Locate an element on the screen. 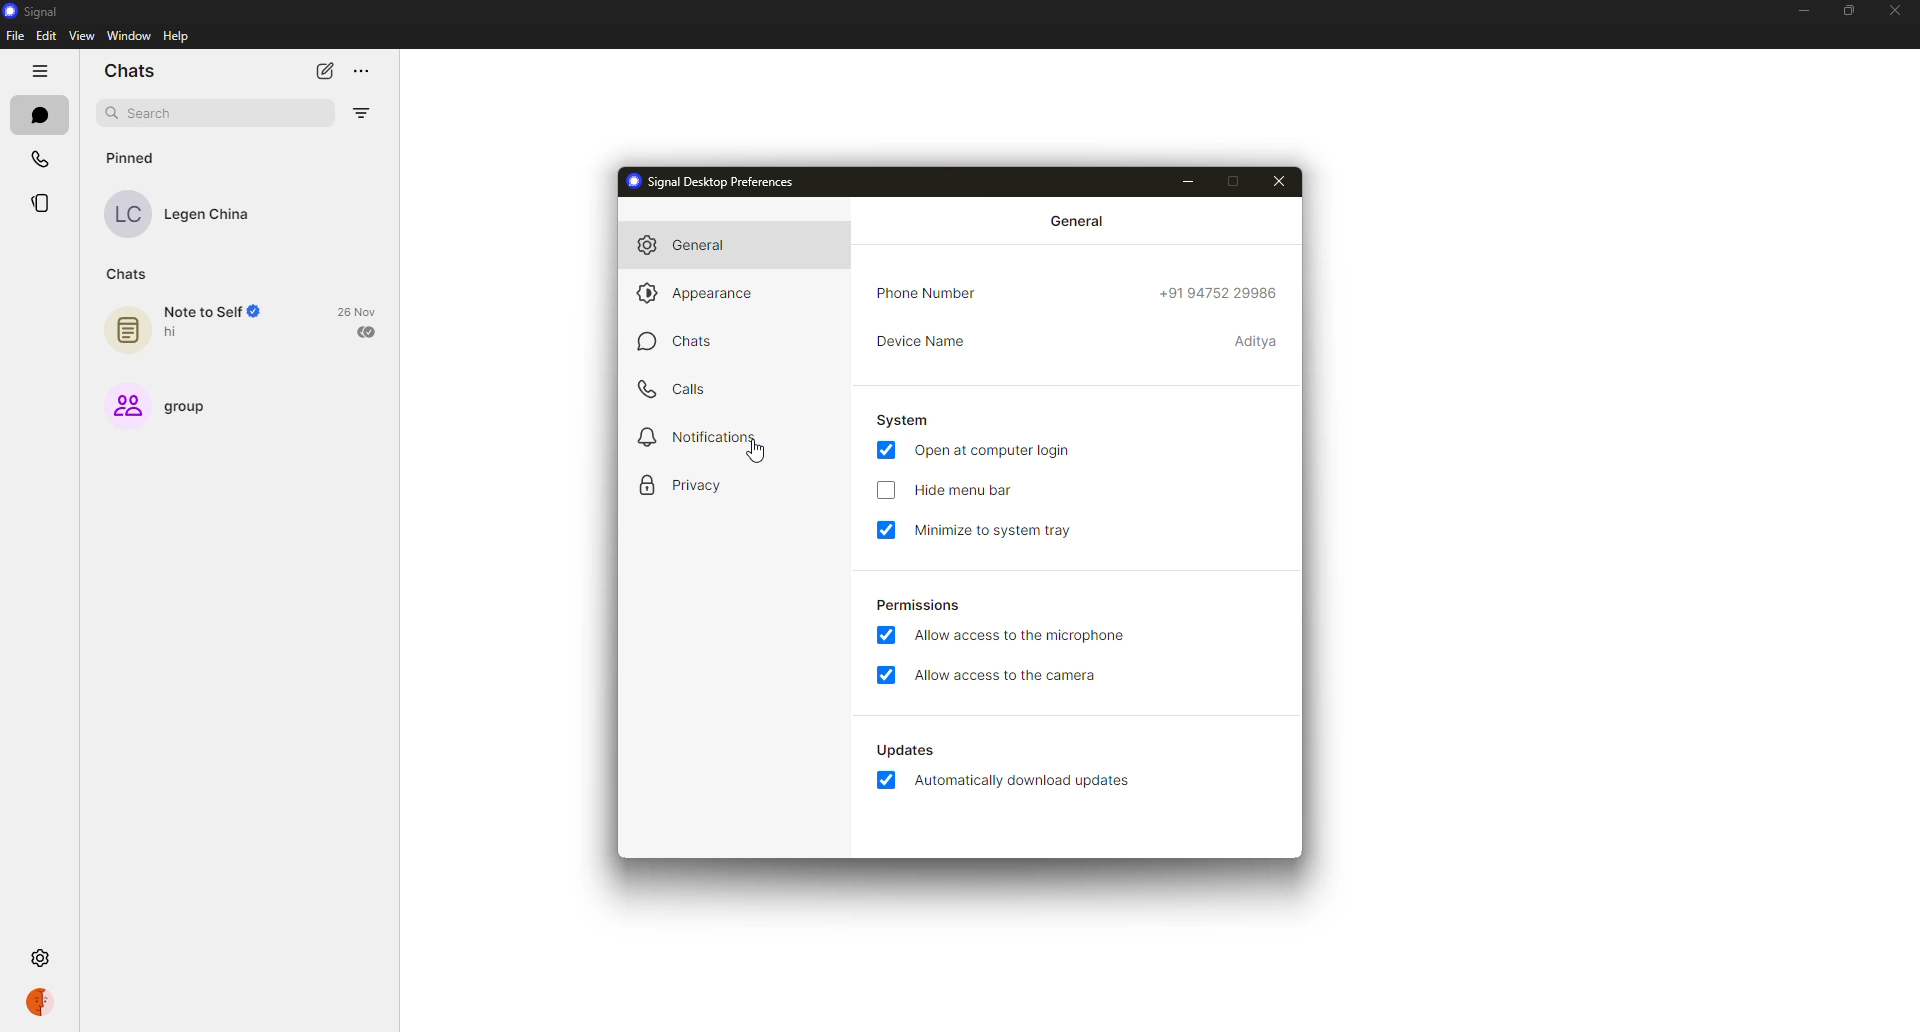  file is located at coordinates (15, 36).